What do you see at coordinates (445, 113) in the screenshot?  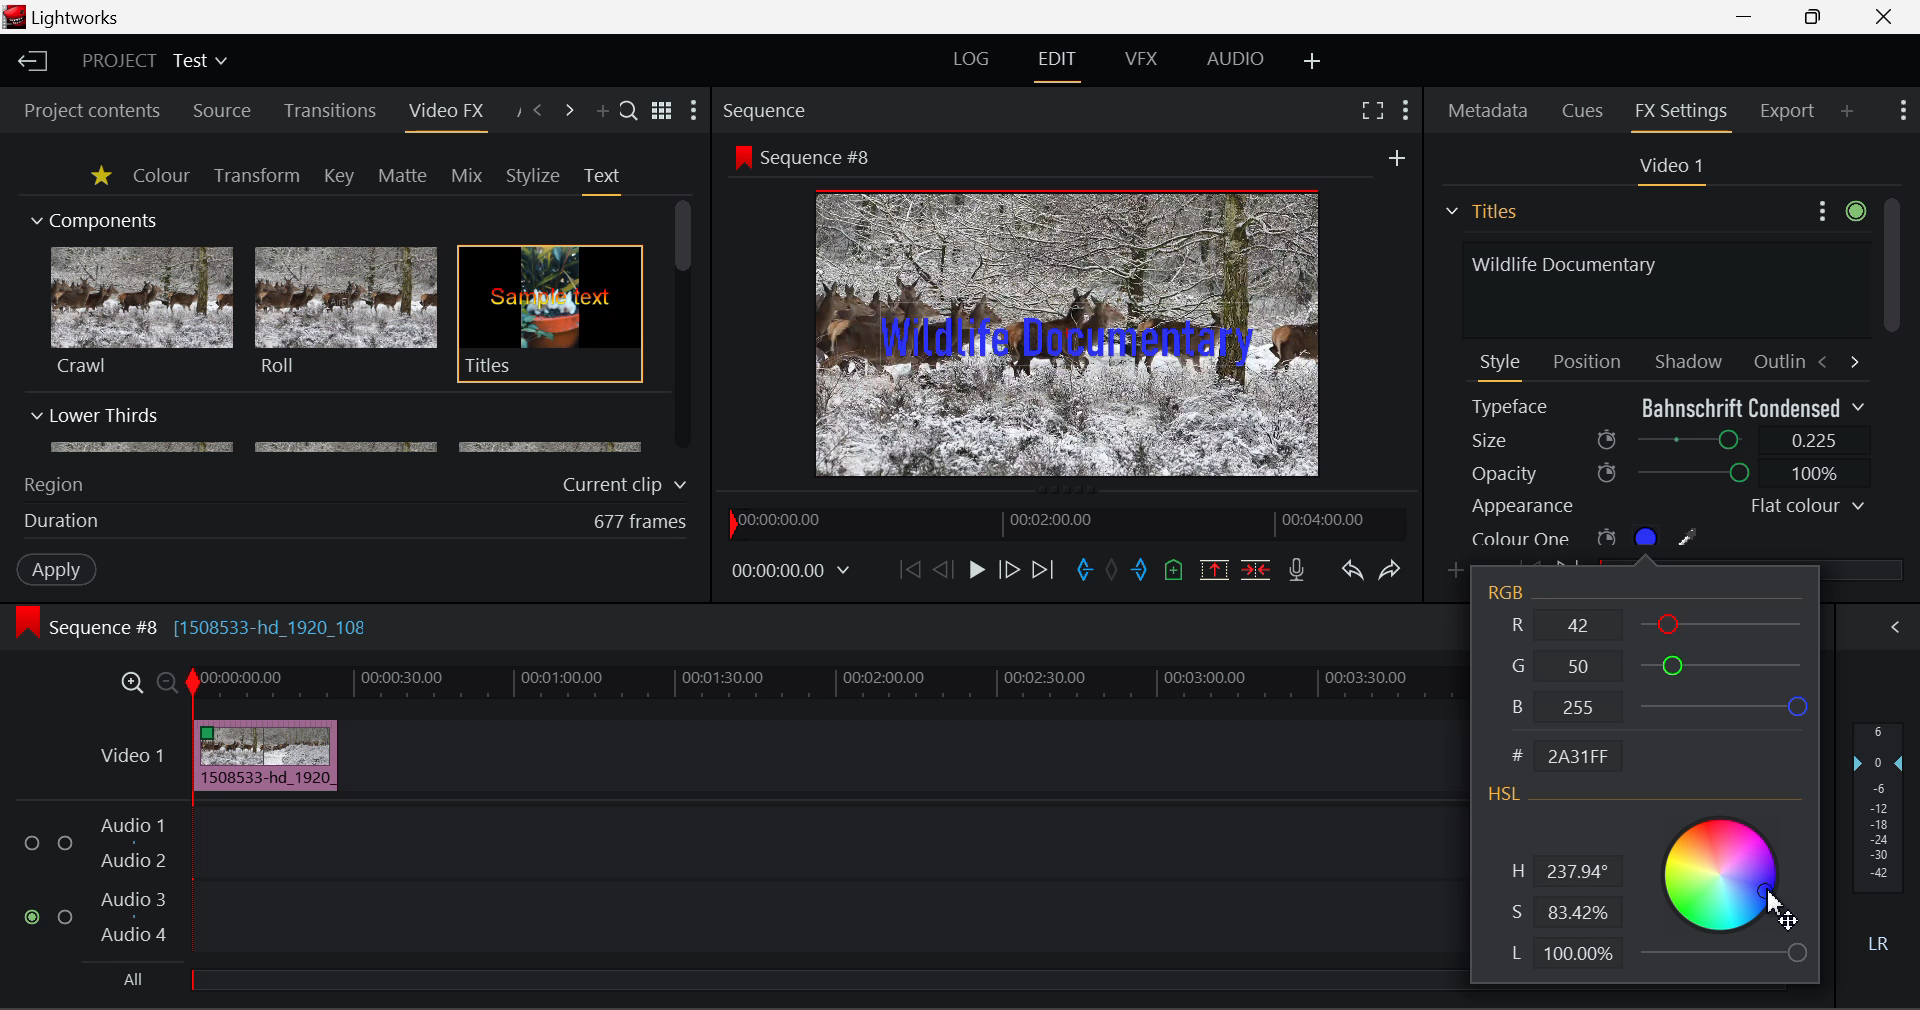 I see `Video FX Panel Open` at bounding box center [445, 113].